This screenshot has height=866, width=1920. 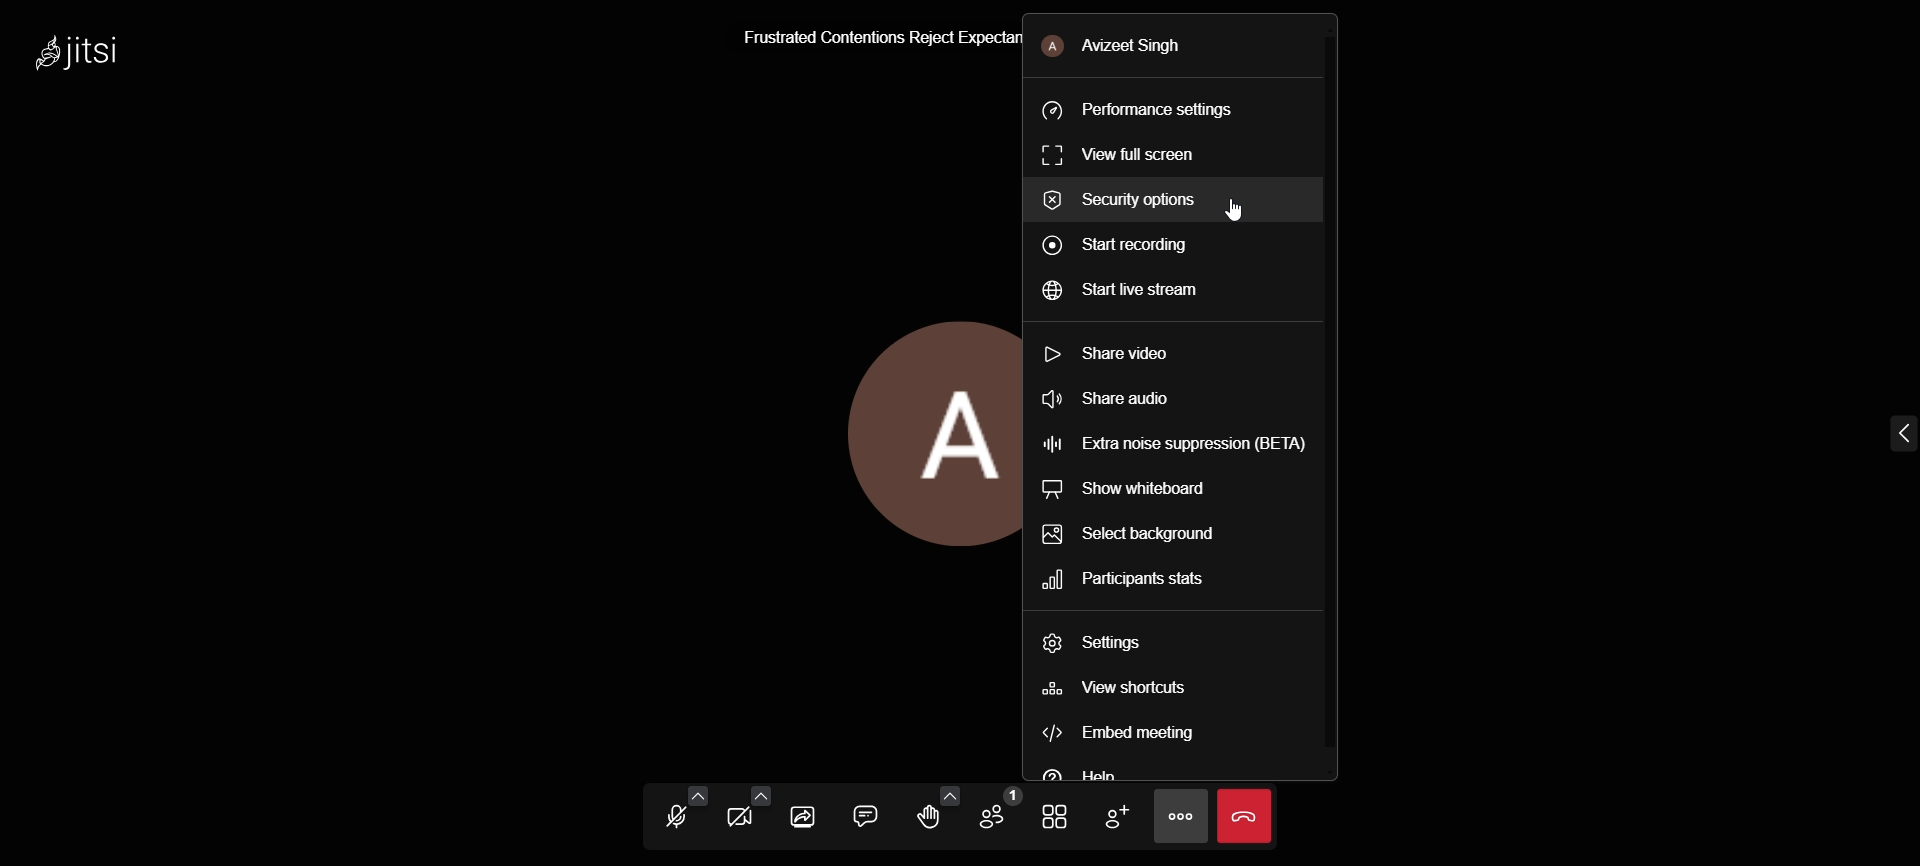 I want to click on participants stats, so click(x=1128, y=582).